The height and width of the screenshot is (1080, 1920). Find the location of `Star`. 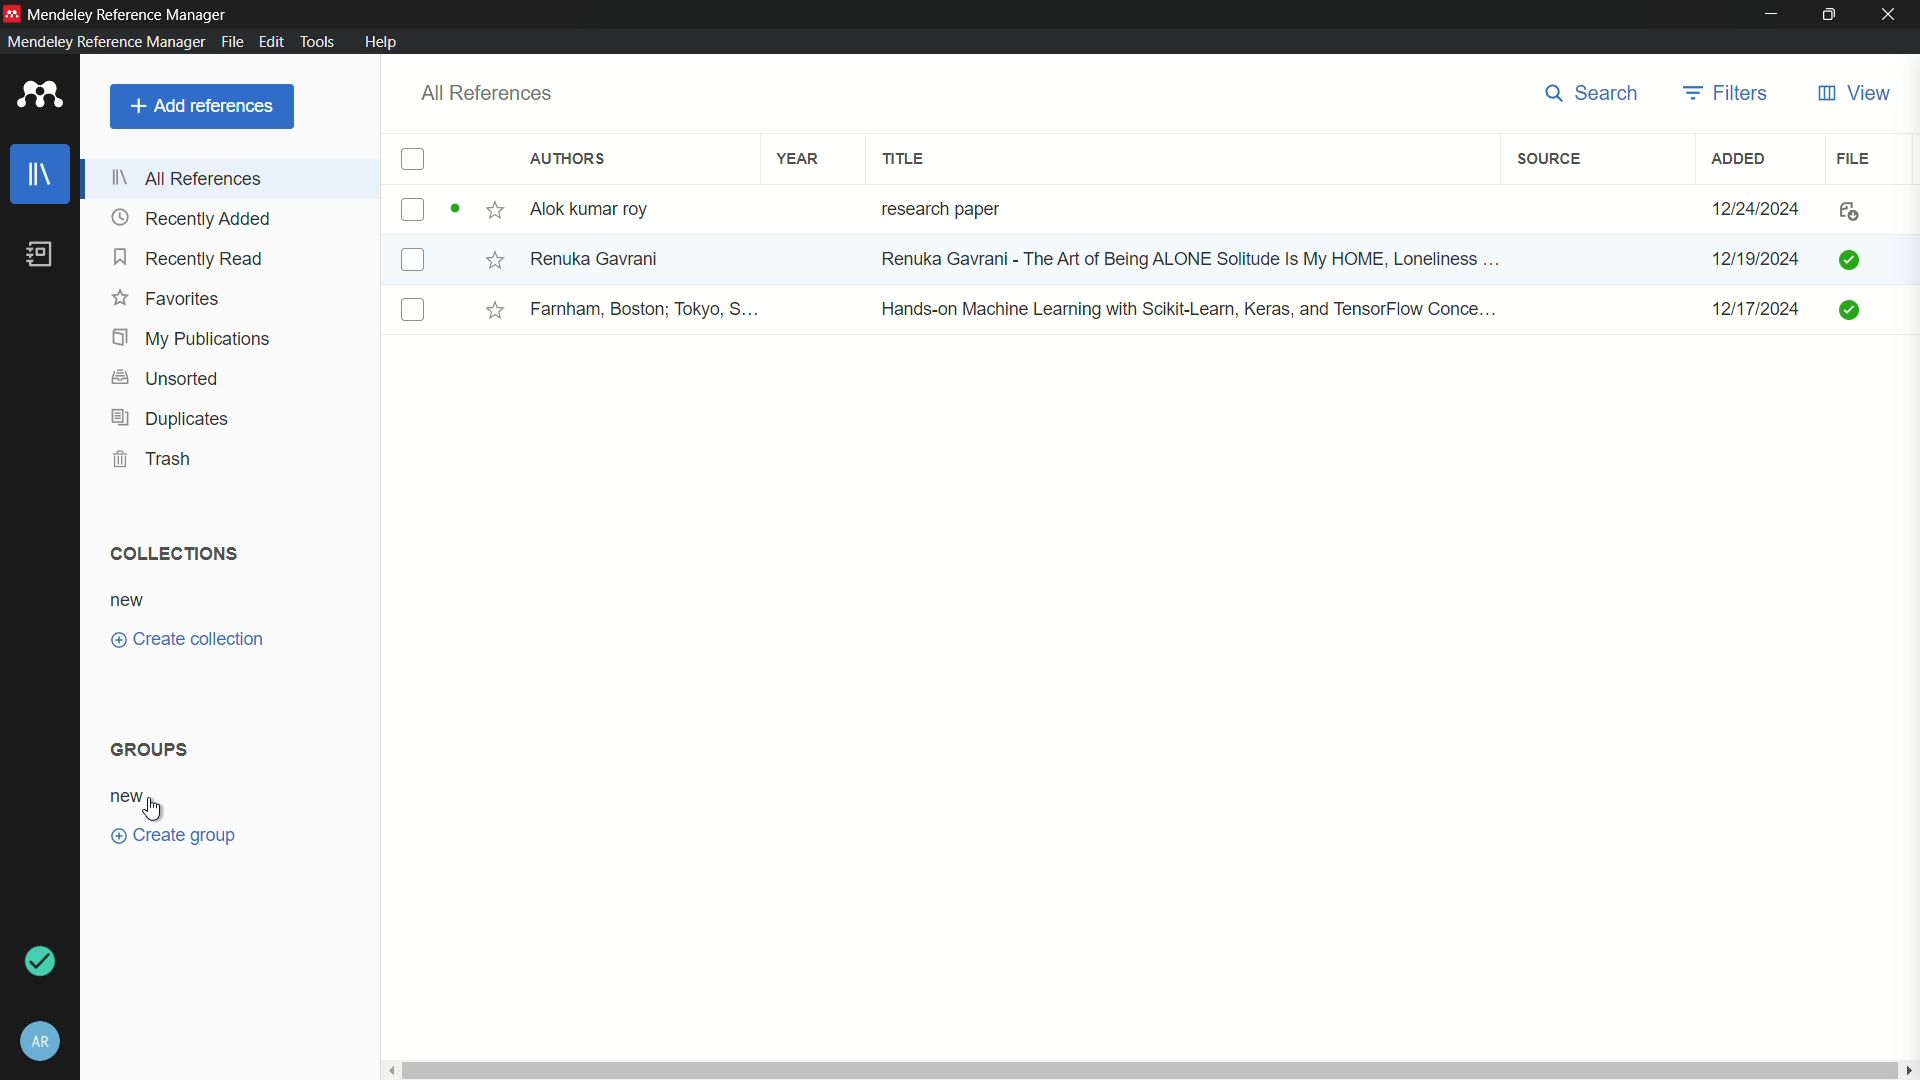

Star is located at coordinates (493, 259).